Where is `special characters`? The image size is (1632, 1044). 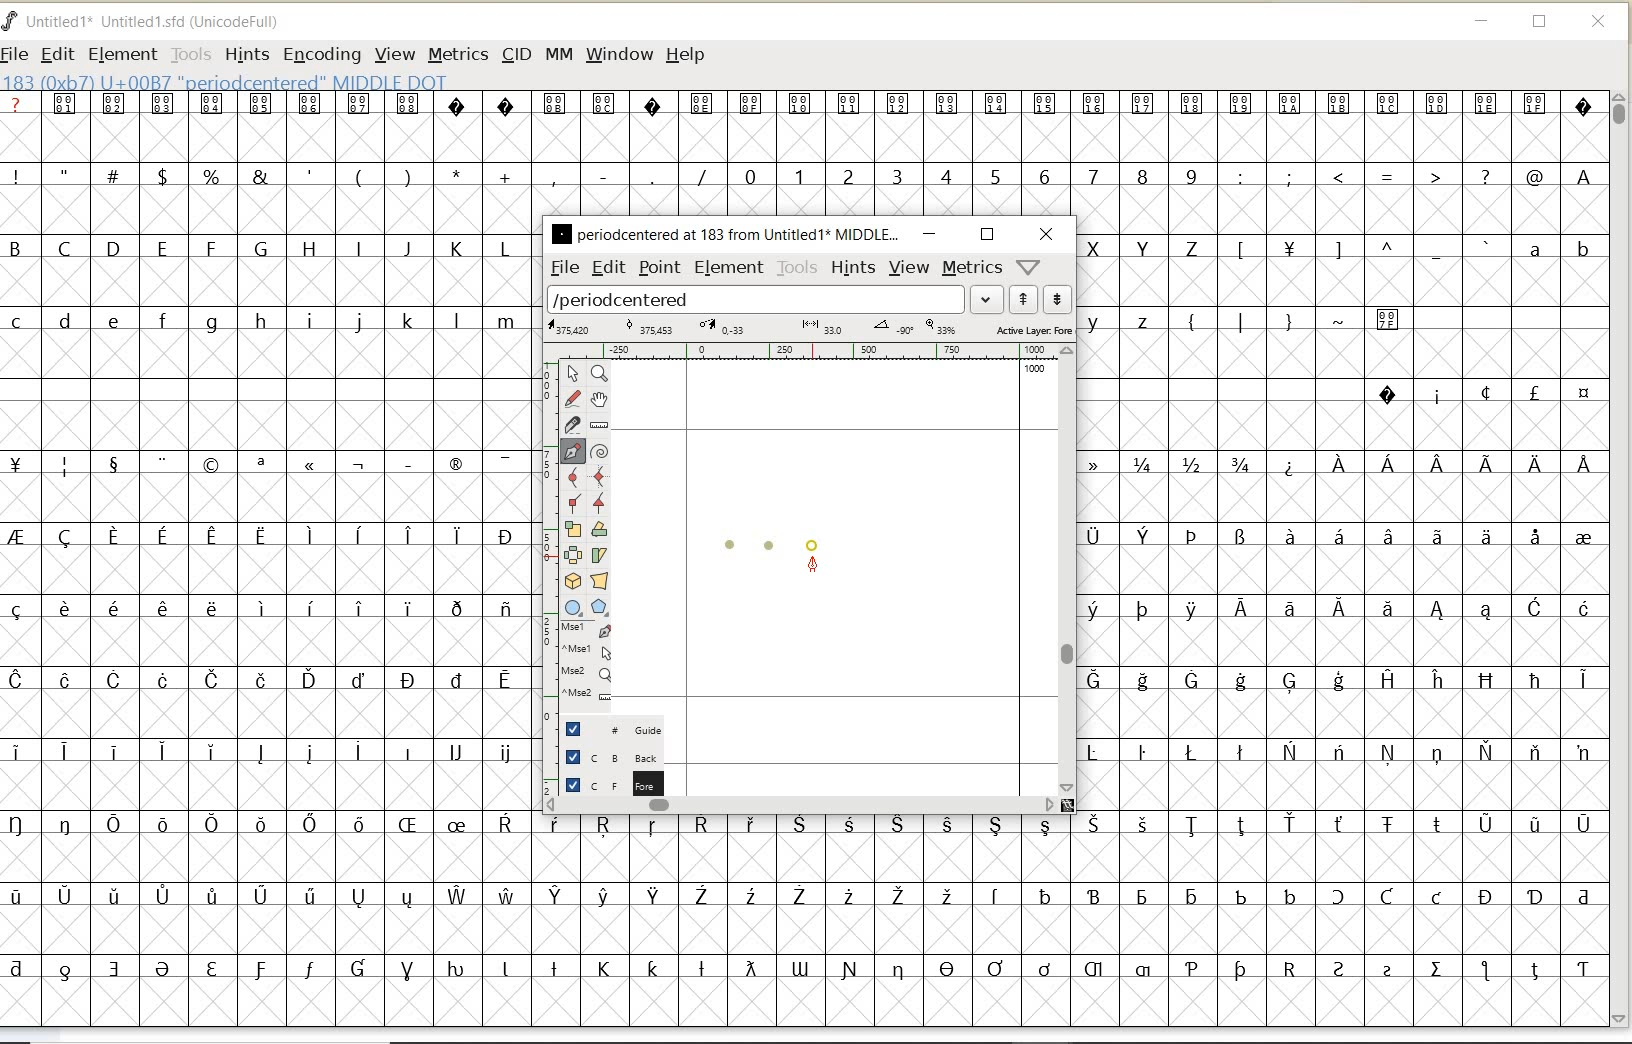
special characters is located at coordinates (1419, 177).